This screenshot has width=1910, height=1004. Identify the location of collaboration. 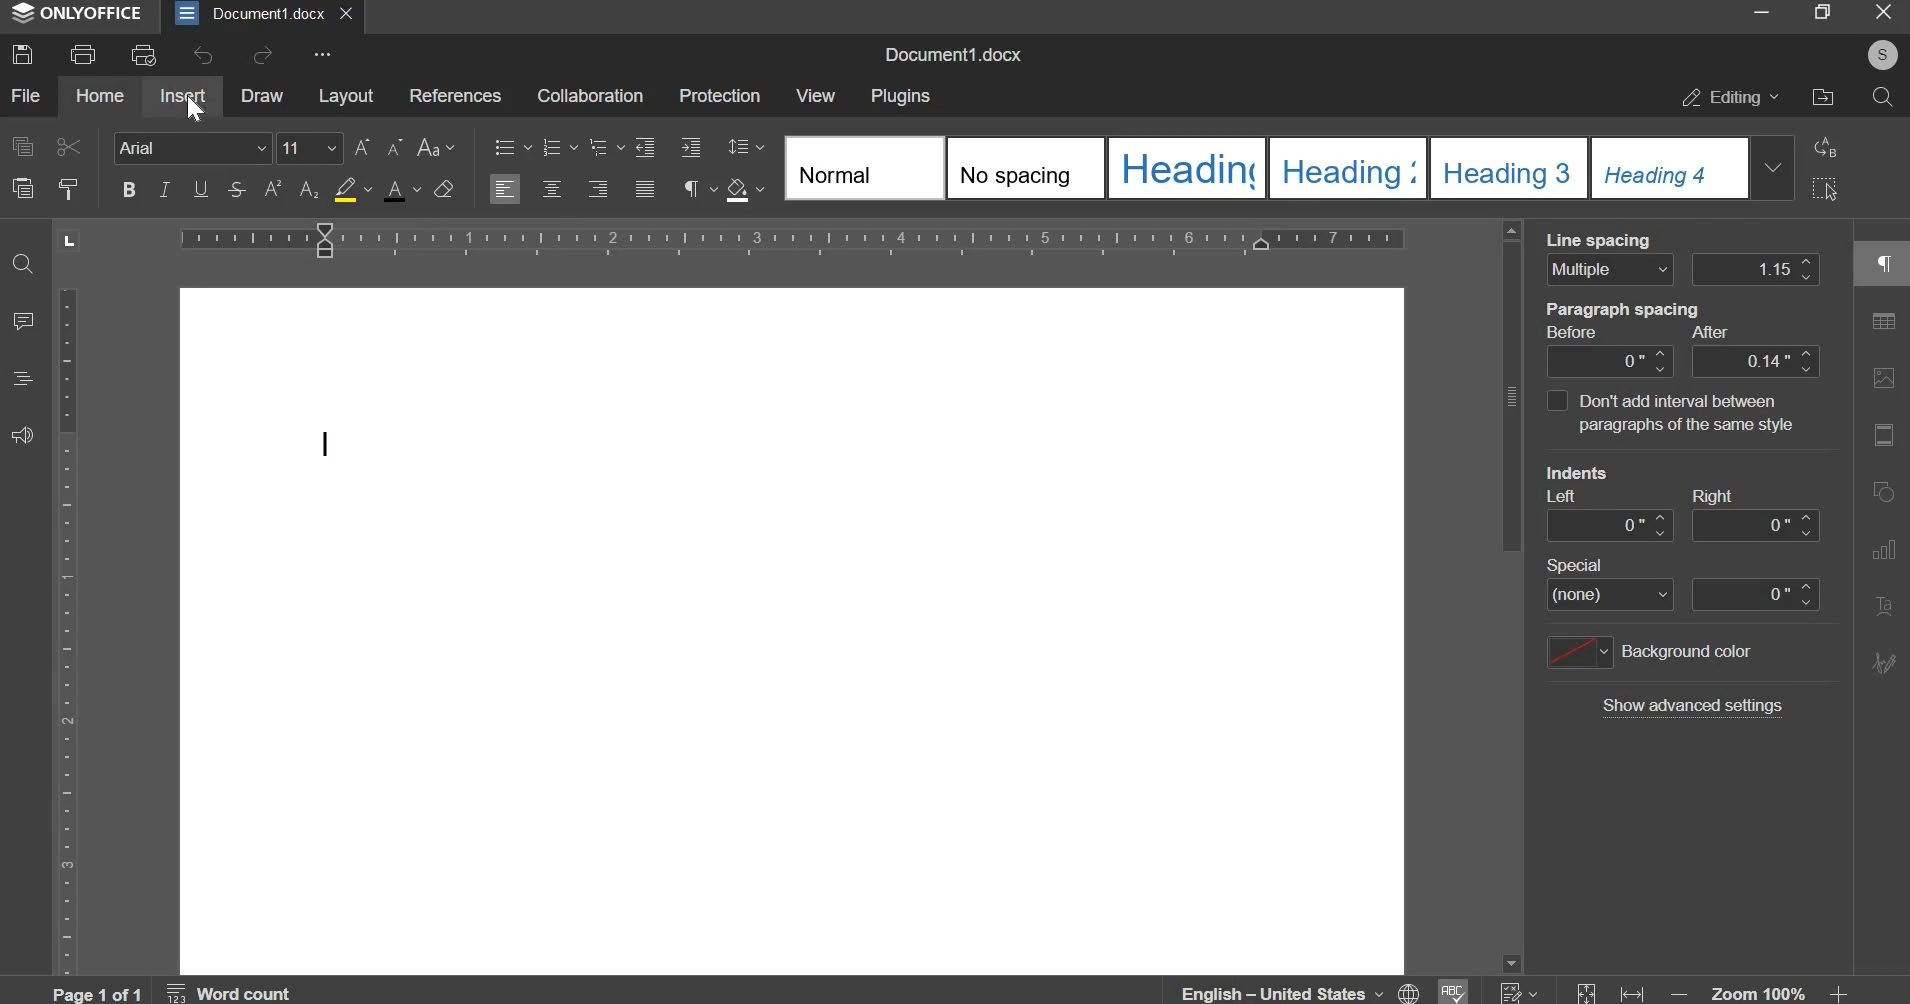
(590, 95).